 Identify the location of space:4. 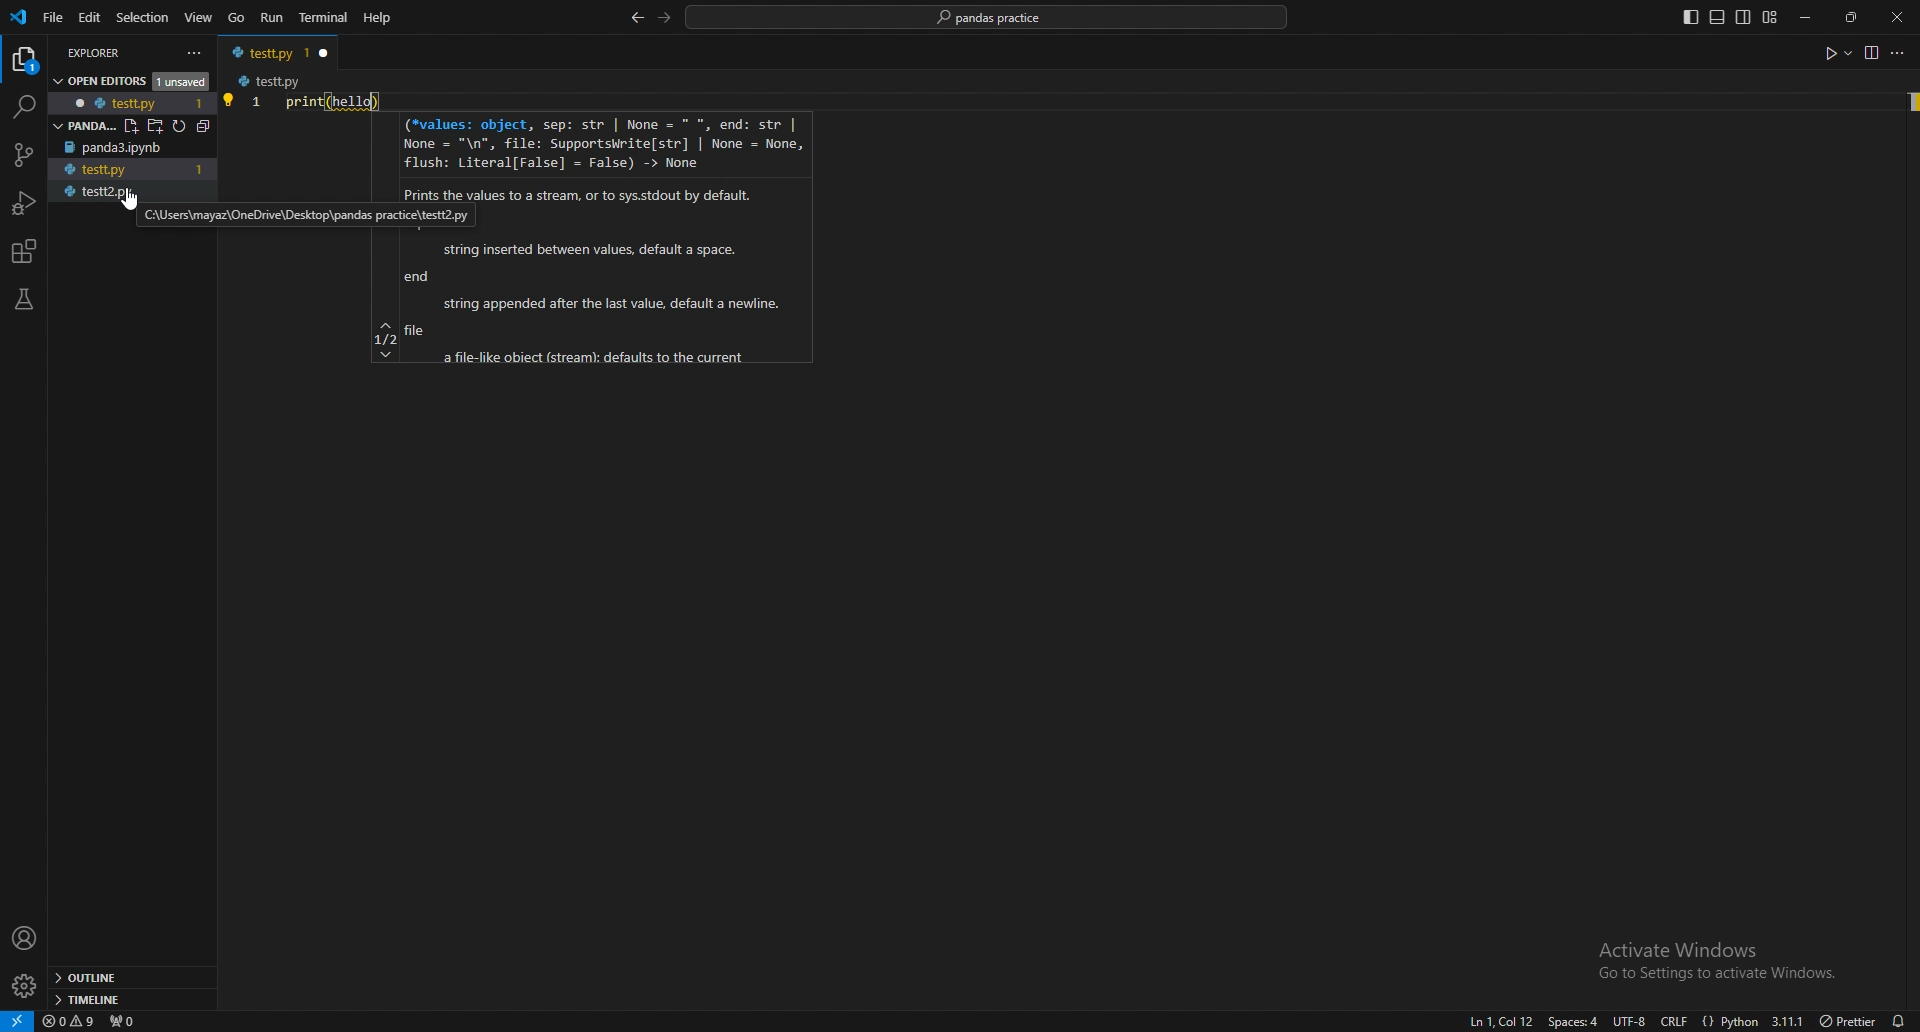
(1571, 1021).